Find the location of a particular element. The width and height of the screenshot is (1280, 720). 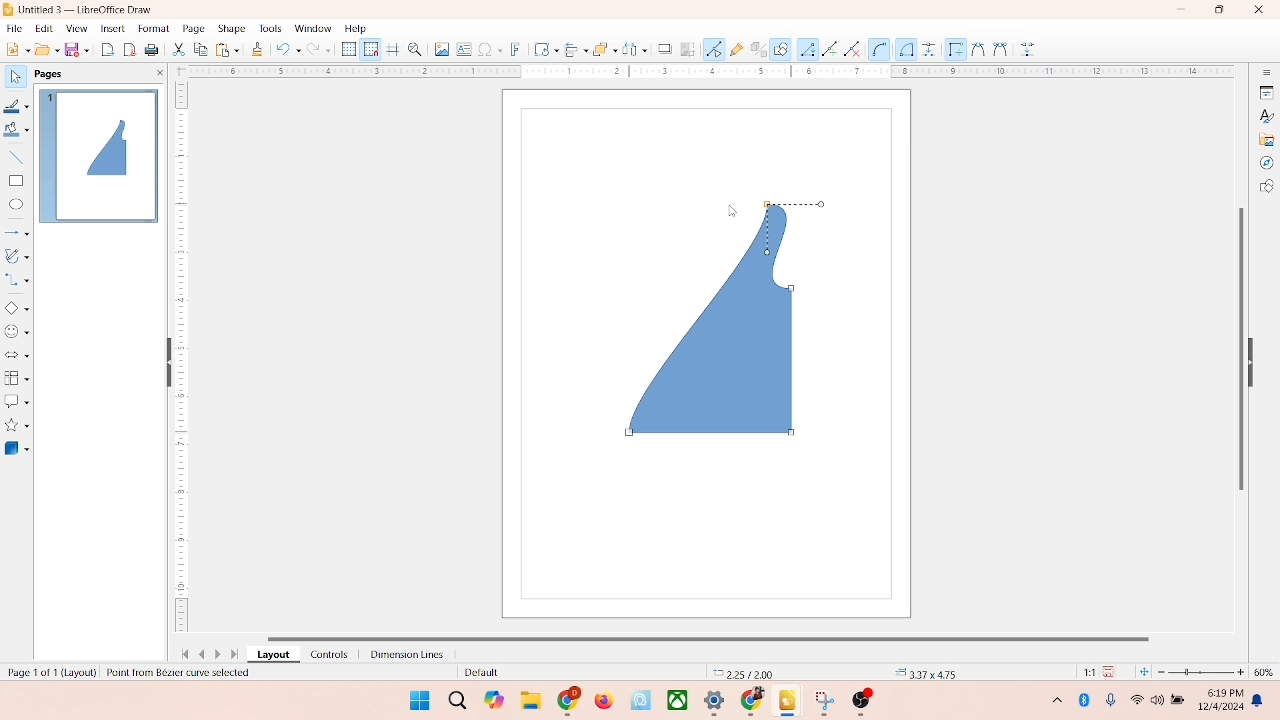

special character is located at coordinates (490, 49).